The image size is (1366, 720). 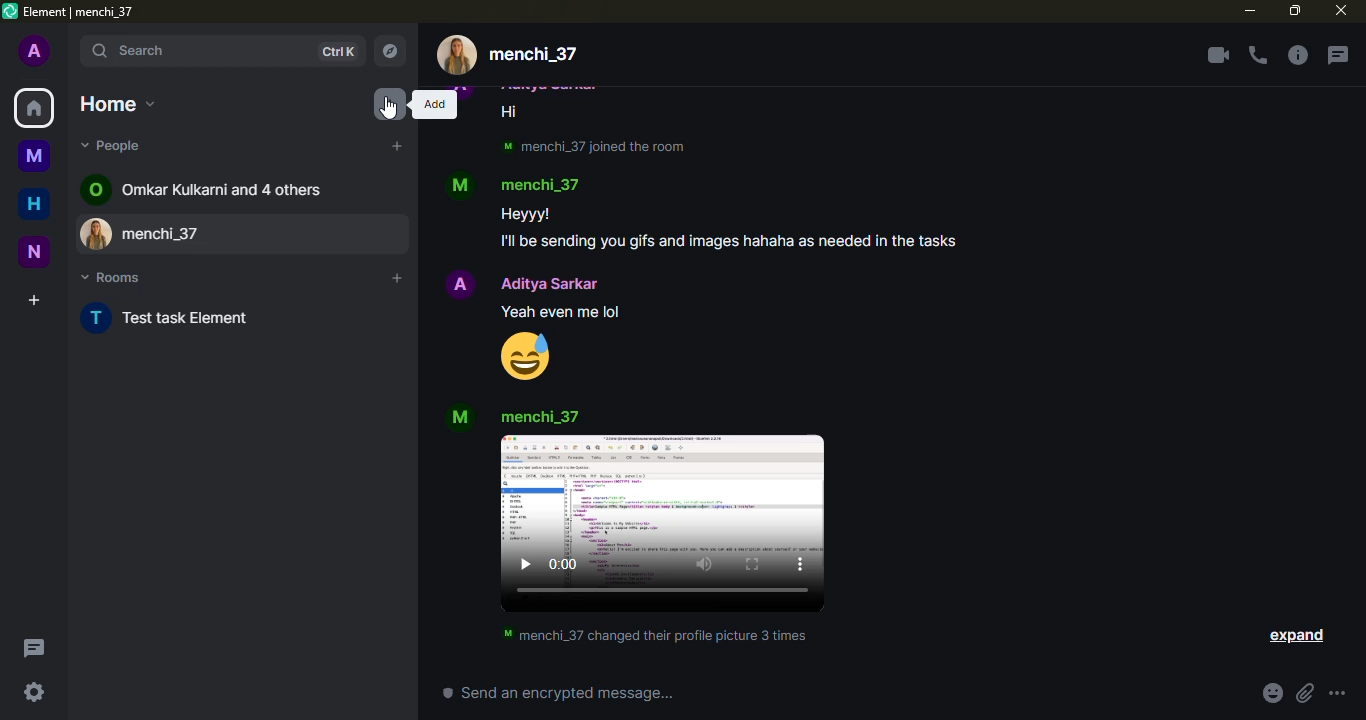 What do you see at coordinates (118, 104) in the screenshot?
I see `home` at bounding box center [118, 104].